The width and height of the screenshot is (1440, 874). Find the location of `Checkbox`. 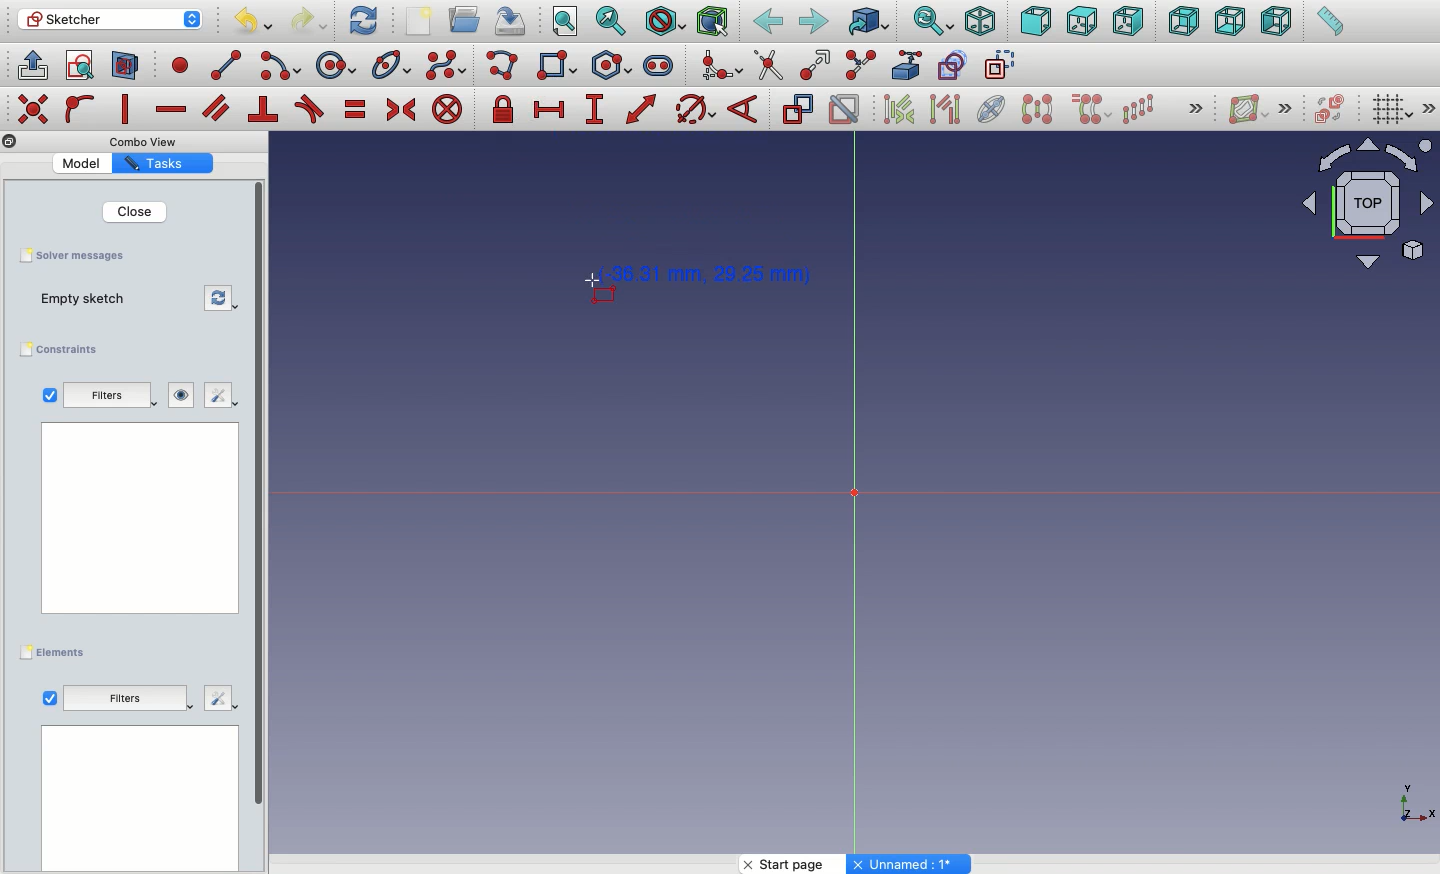

Checkbox is located at coordinates (50, 699).